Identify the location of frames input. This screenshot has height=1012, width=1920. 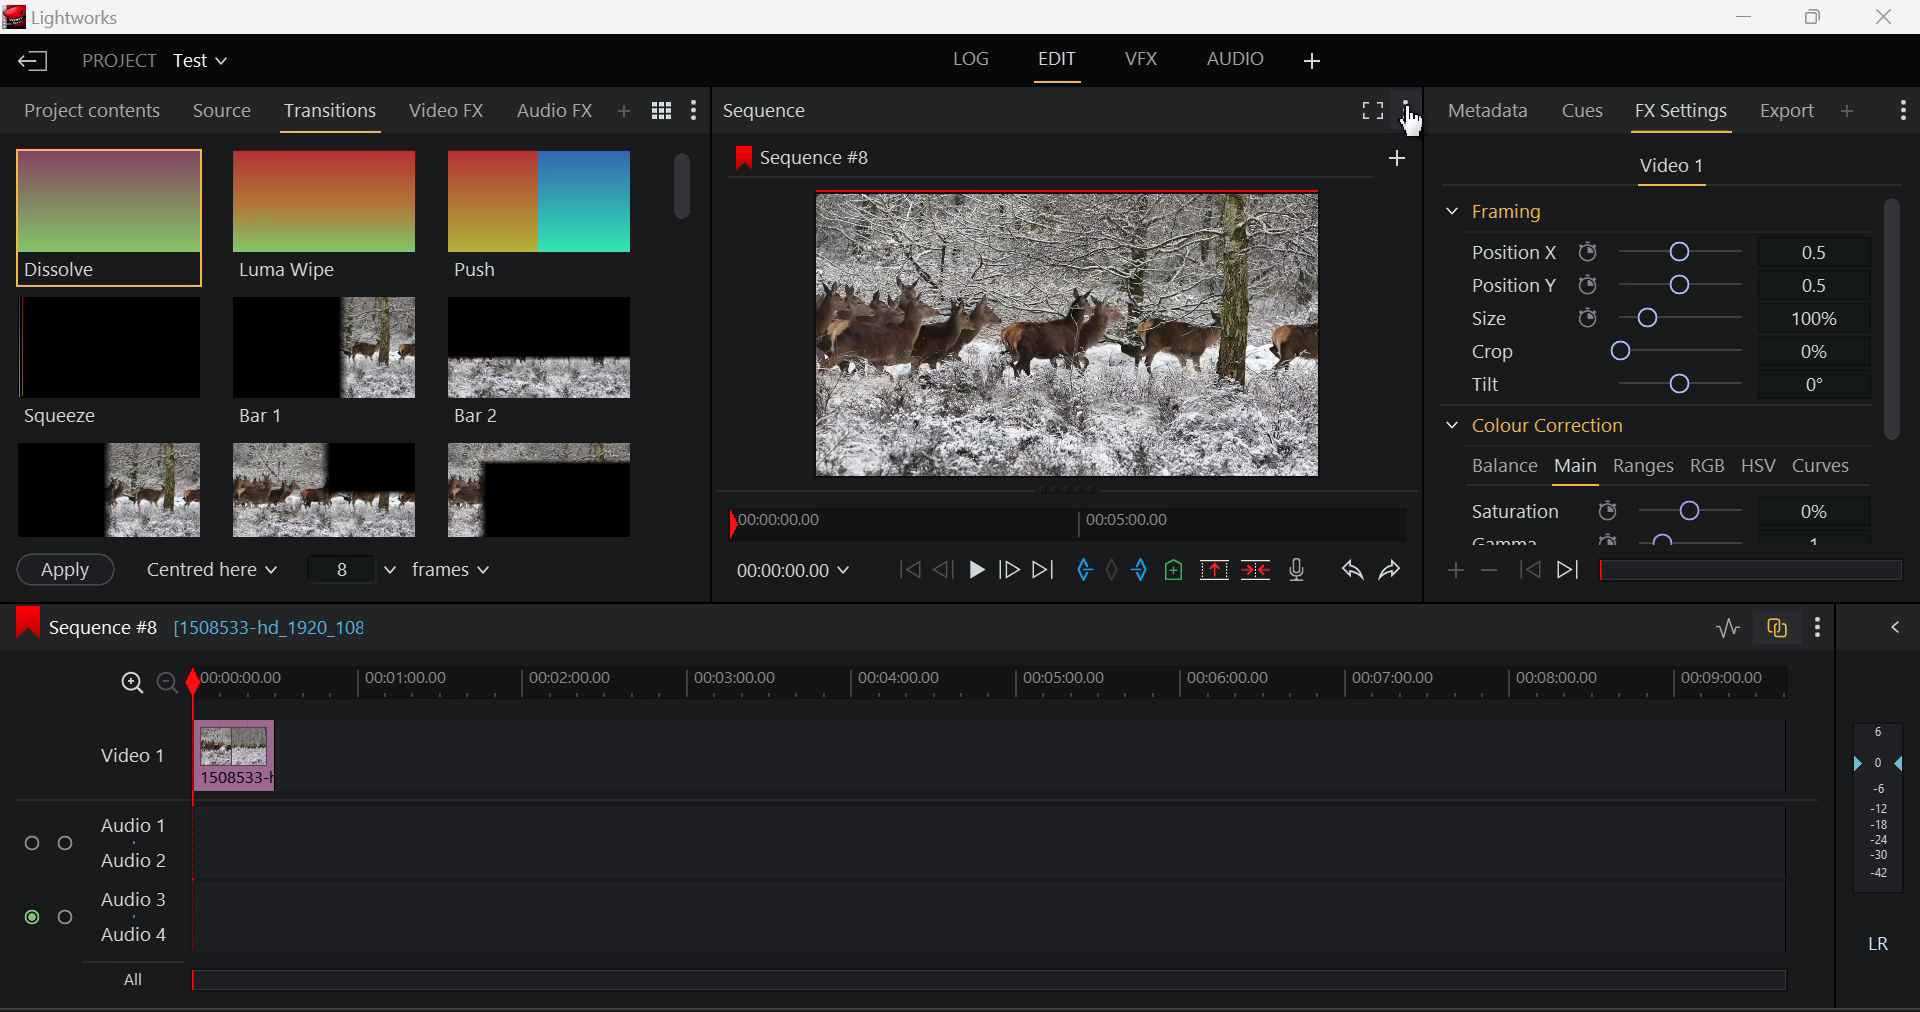
(410, 572).